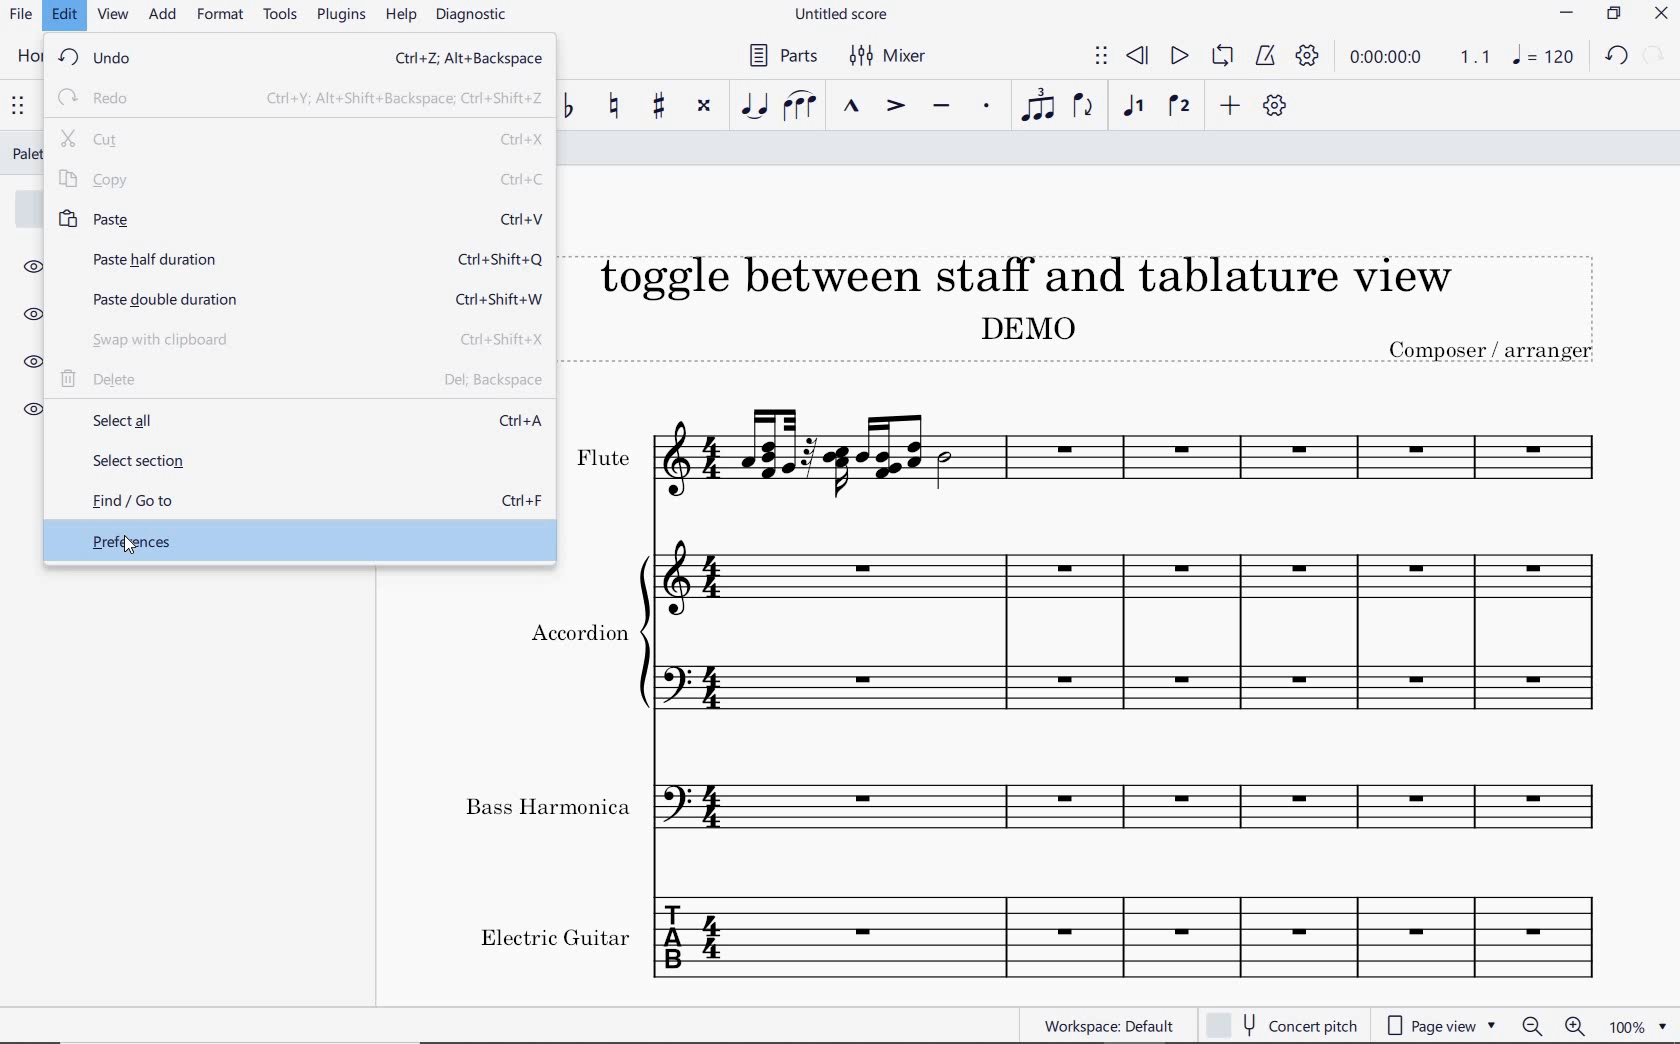 This screenshot has height=1044, width=1680. What do you see at coordinates (1040, 935) in the screenshot?
I see `Instrument: Electric guitar` at bounding box center [1040, 935].